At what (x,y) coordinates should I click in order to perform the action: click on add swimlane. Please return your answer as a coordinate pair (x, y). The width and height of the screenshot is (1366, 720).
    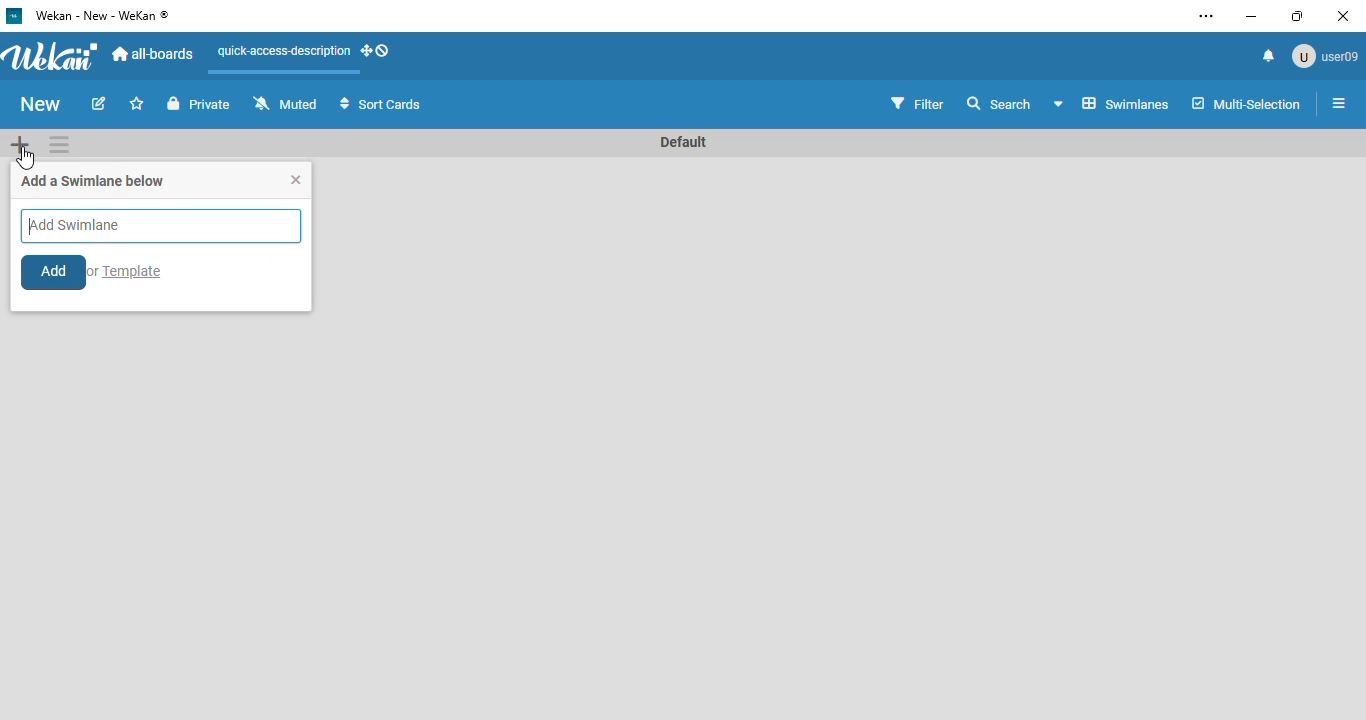
    Looking at the image, I should click on (20, 143).